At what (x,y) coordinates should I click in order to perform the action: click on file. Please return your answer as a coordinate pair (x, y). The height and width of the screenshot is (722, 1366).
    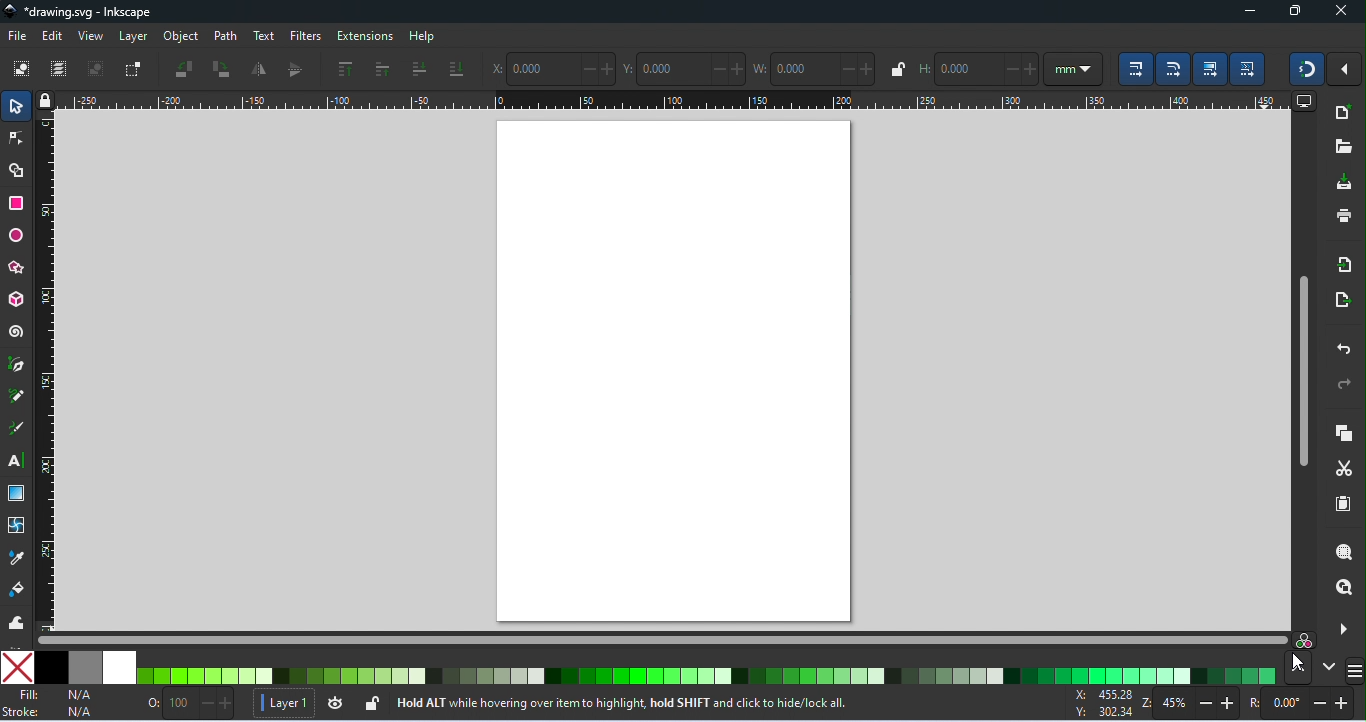
    Looking at the image, I should click on (17, 36).